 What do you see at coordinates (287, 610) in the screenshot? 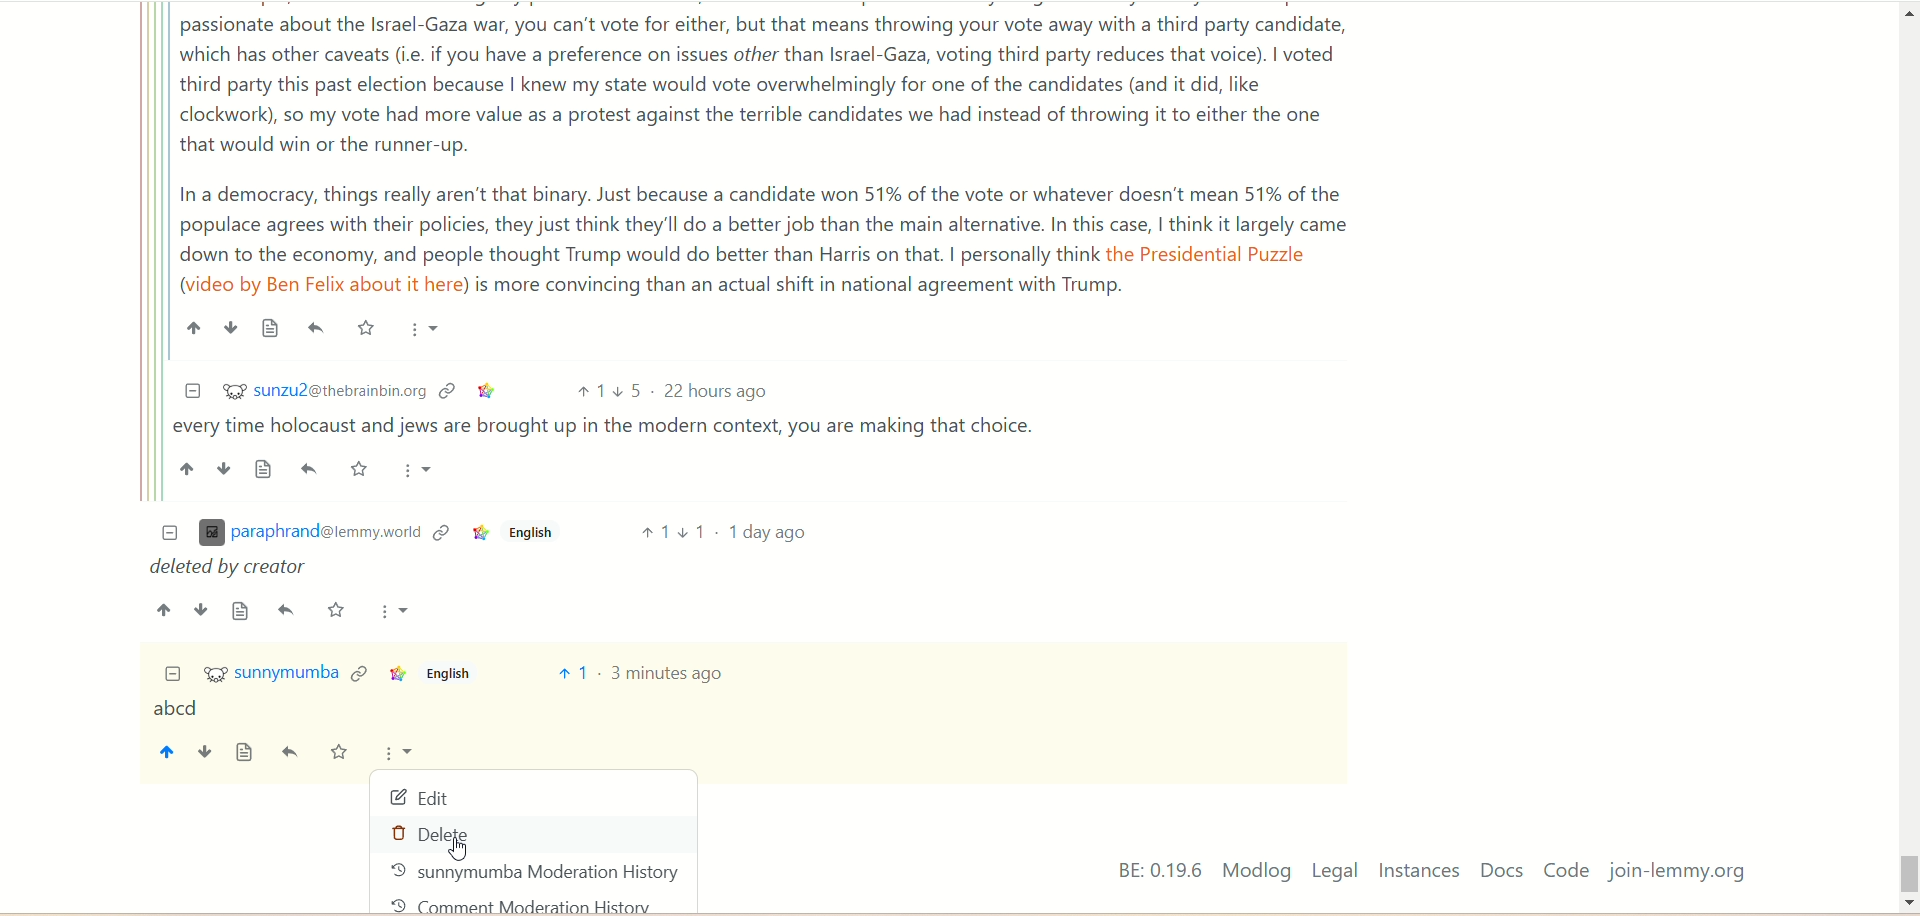
I see `Reply` at bounding box center [287, 610].